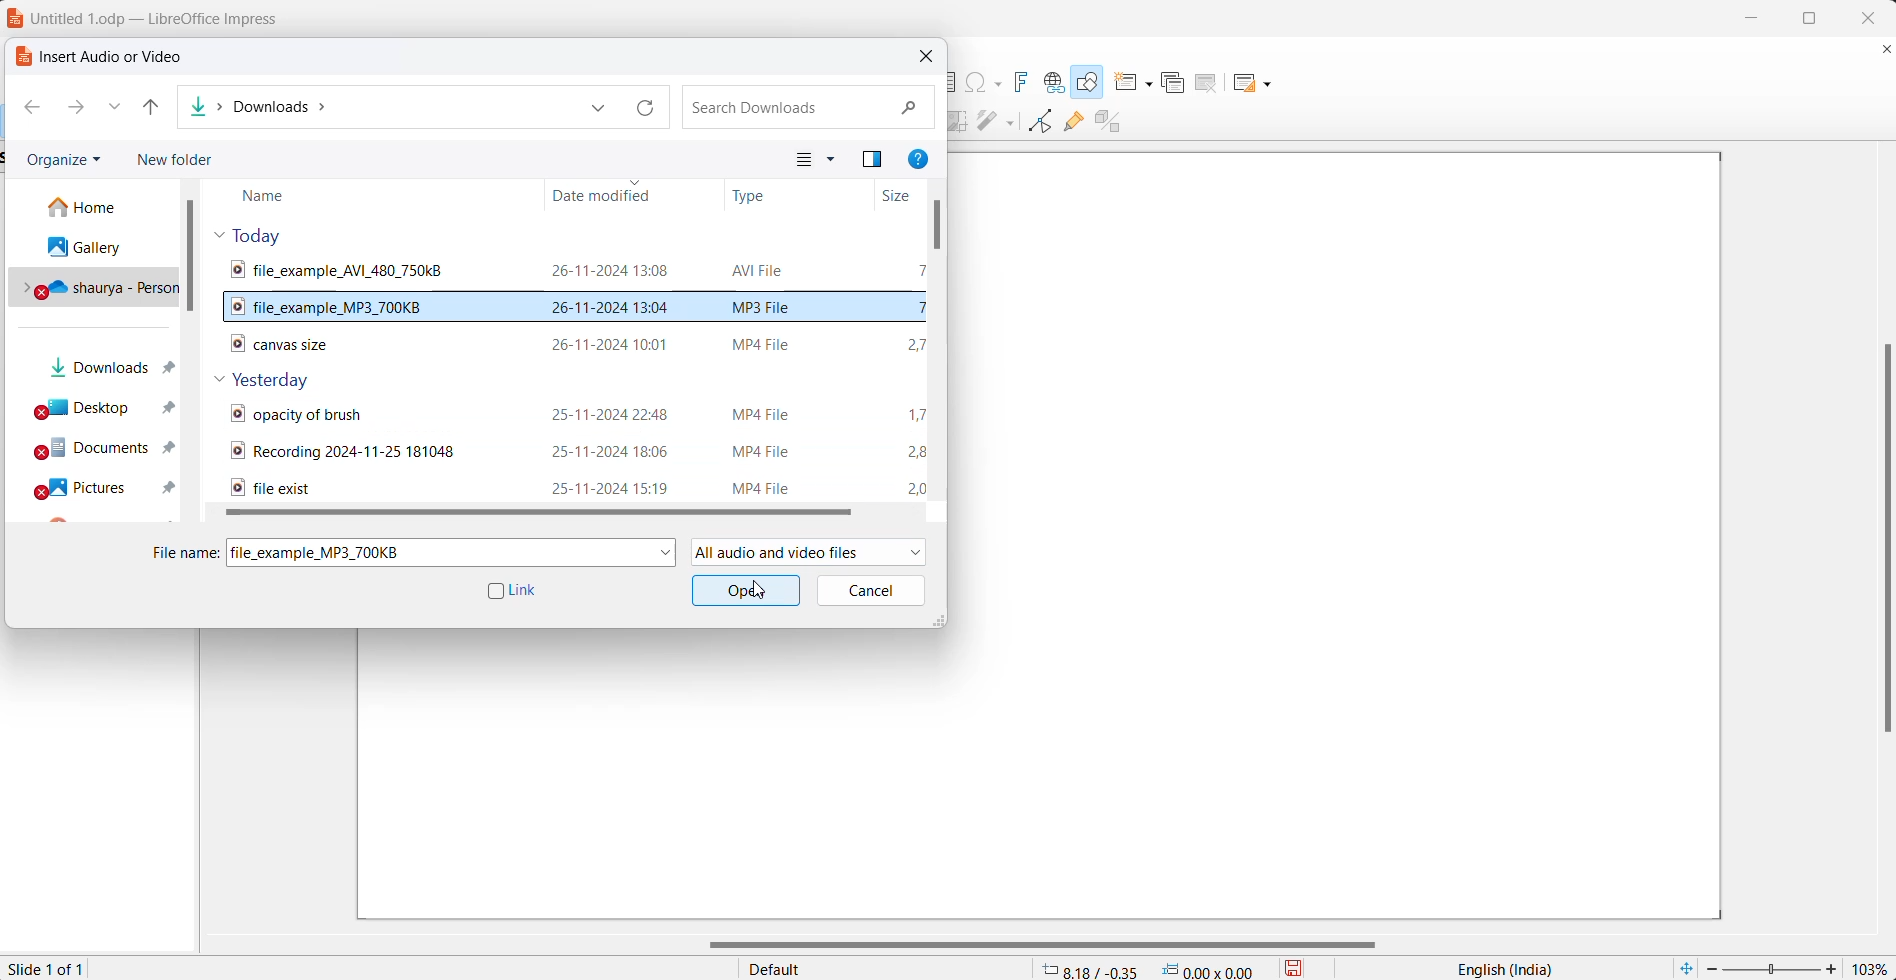 This screenshot has height=980, width=1896. Describe the element at coordinates (668, 552) in the screenshot. I see `file name dropdown button` at that location.